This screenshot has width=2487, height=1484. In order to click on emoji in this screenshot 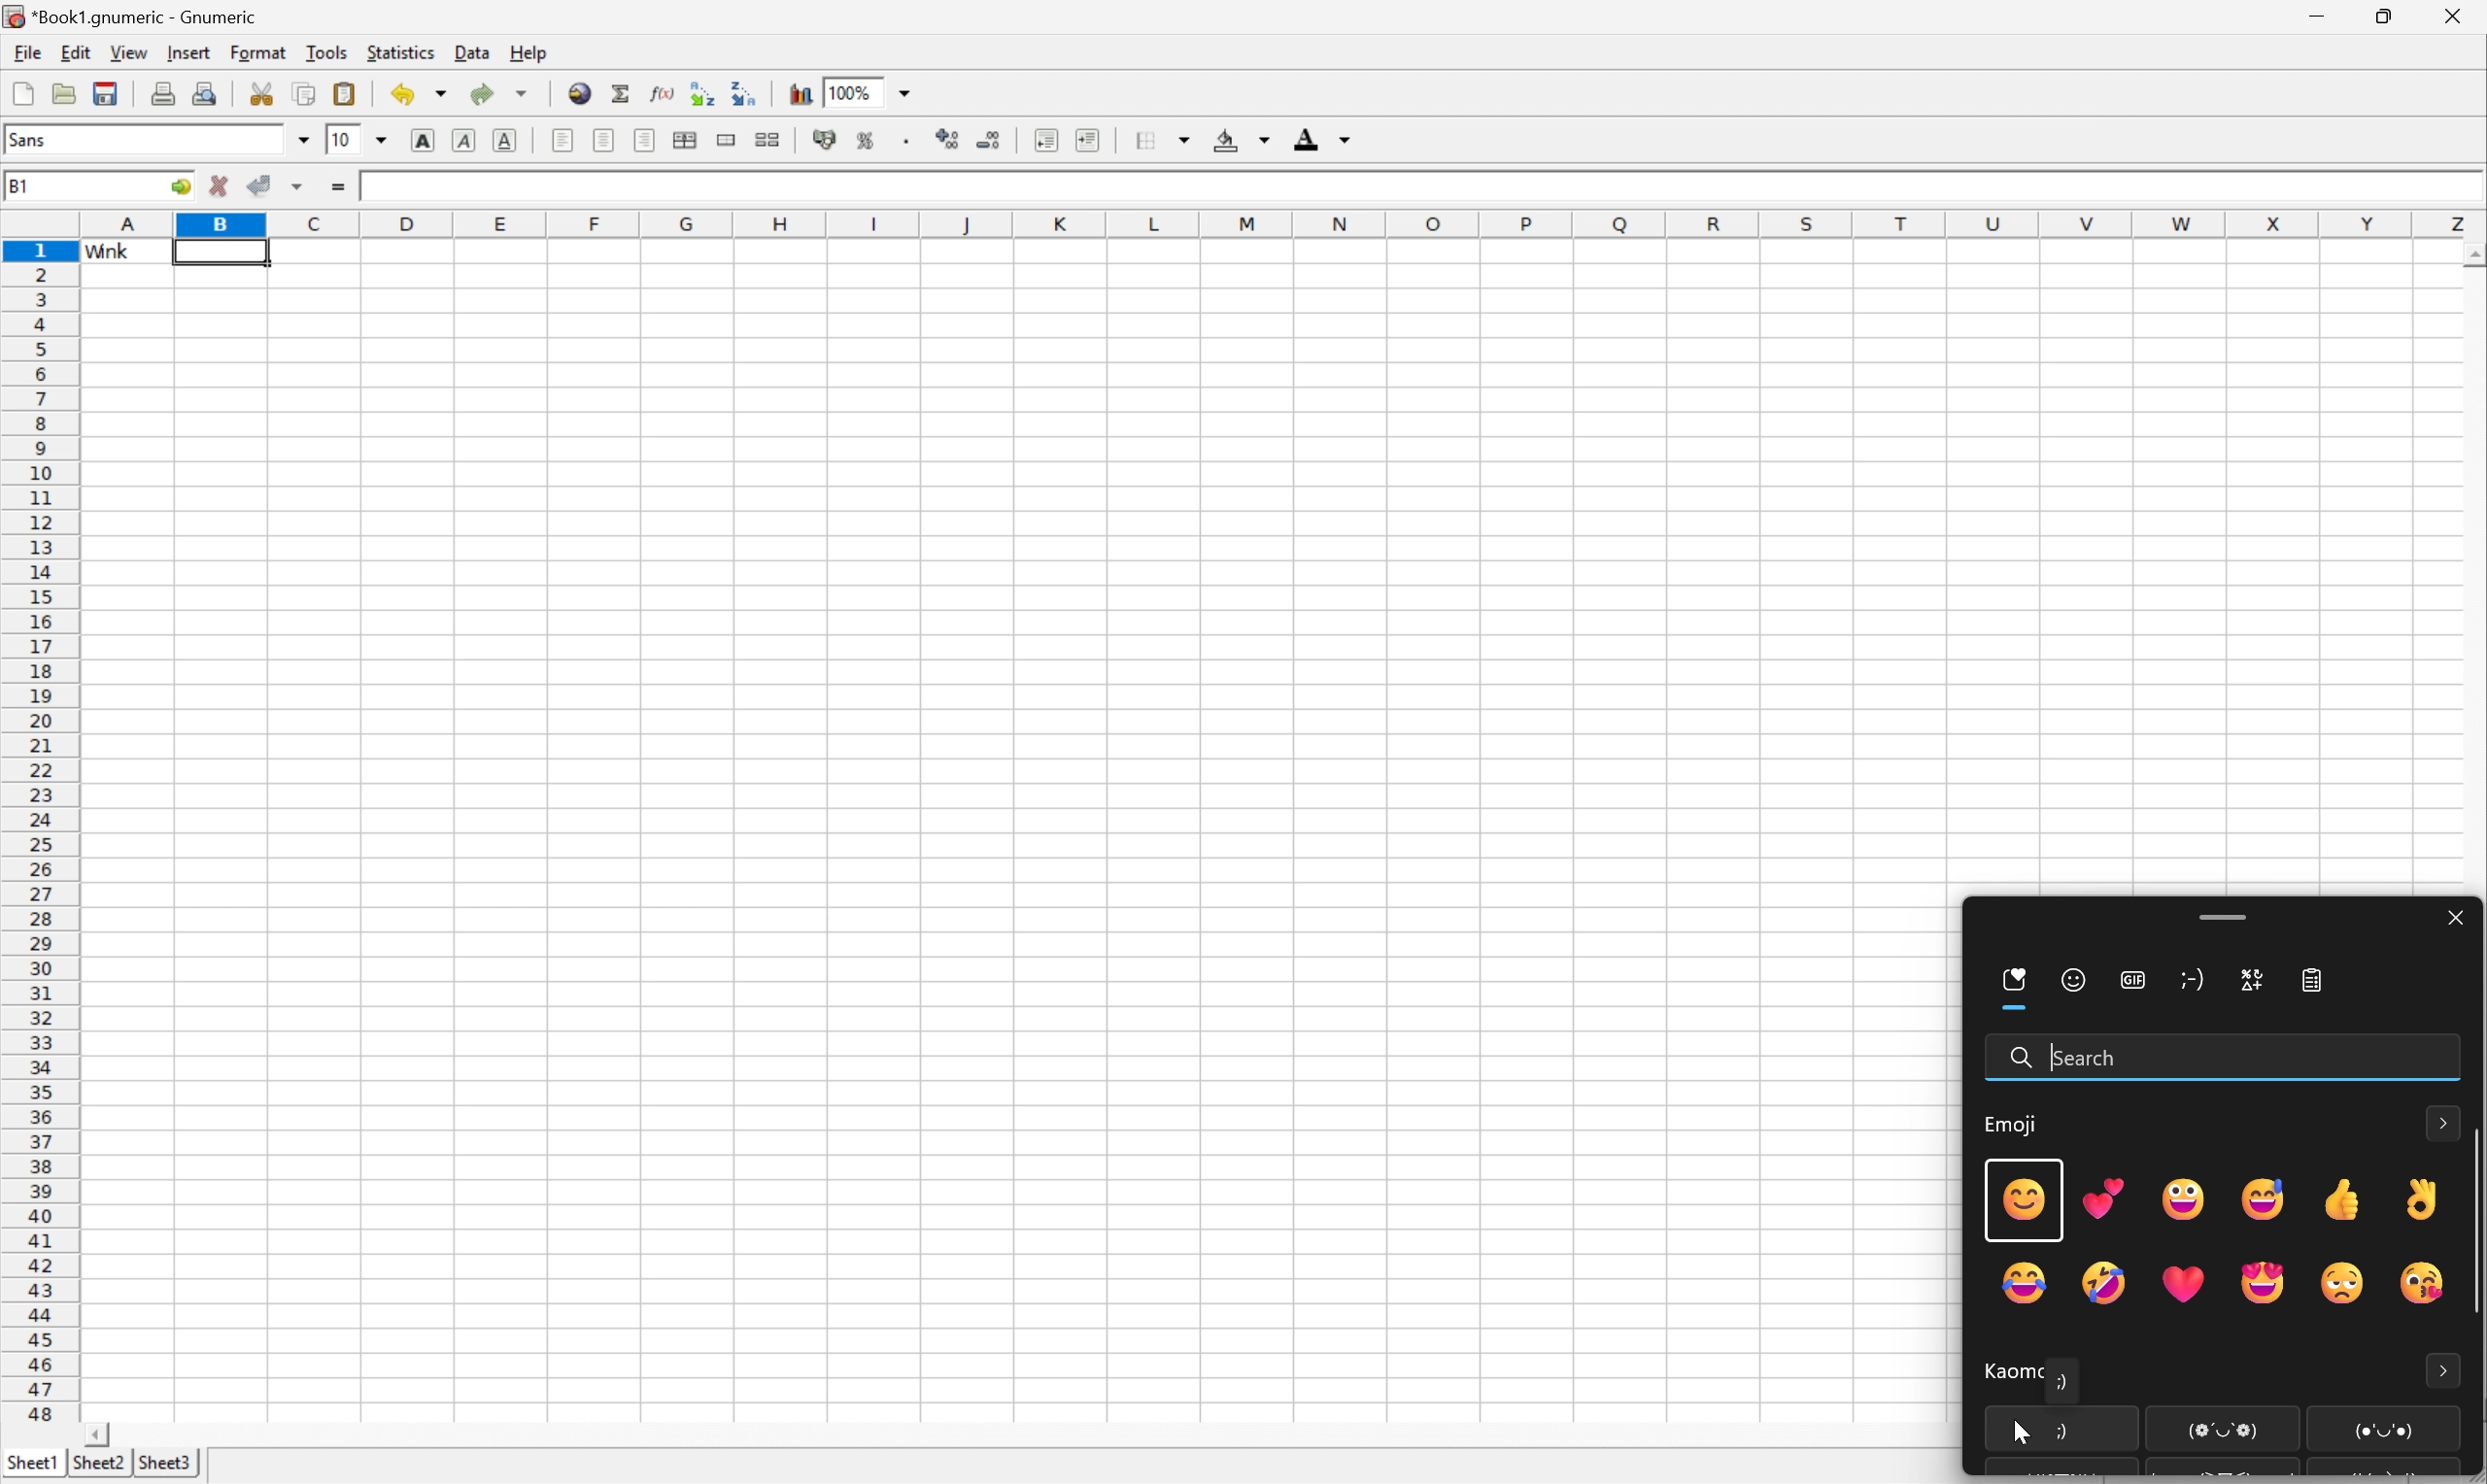, I will do `click(2013, 1129)`.